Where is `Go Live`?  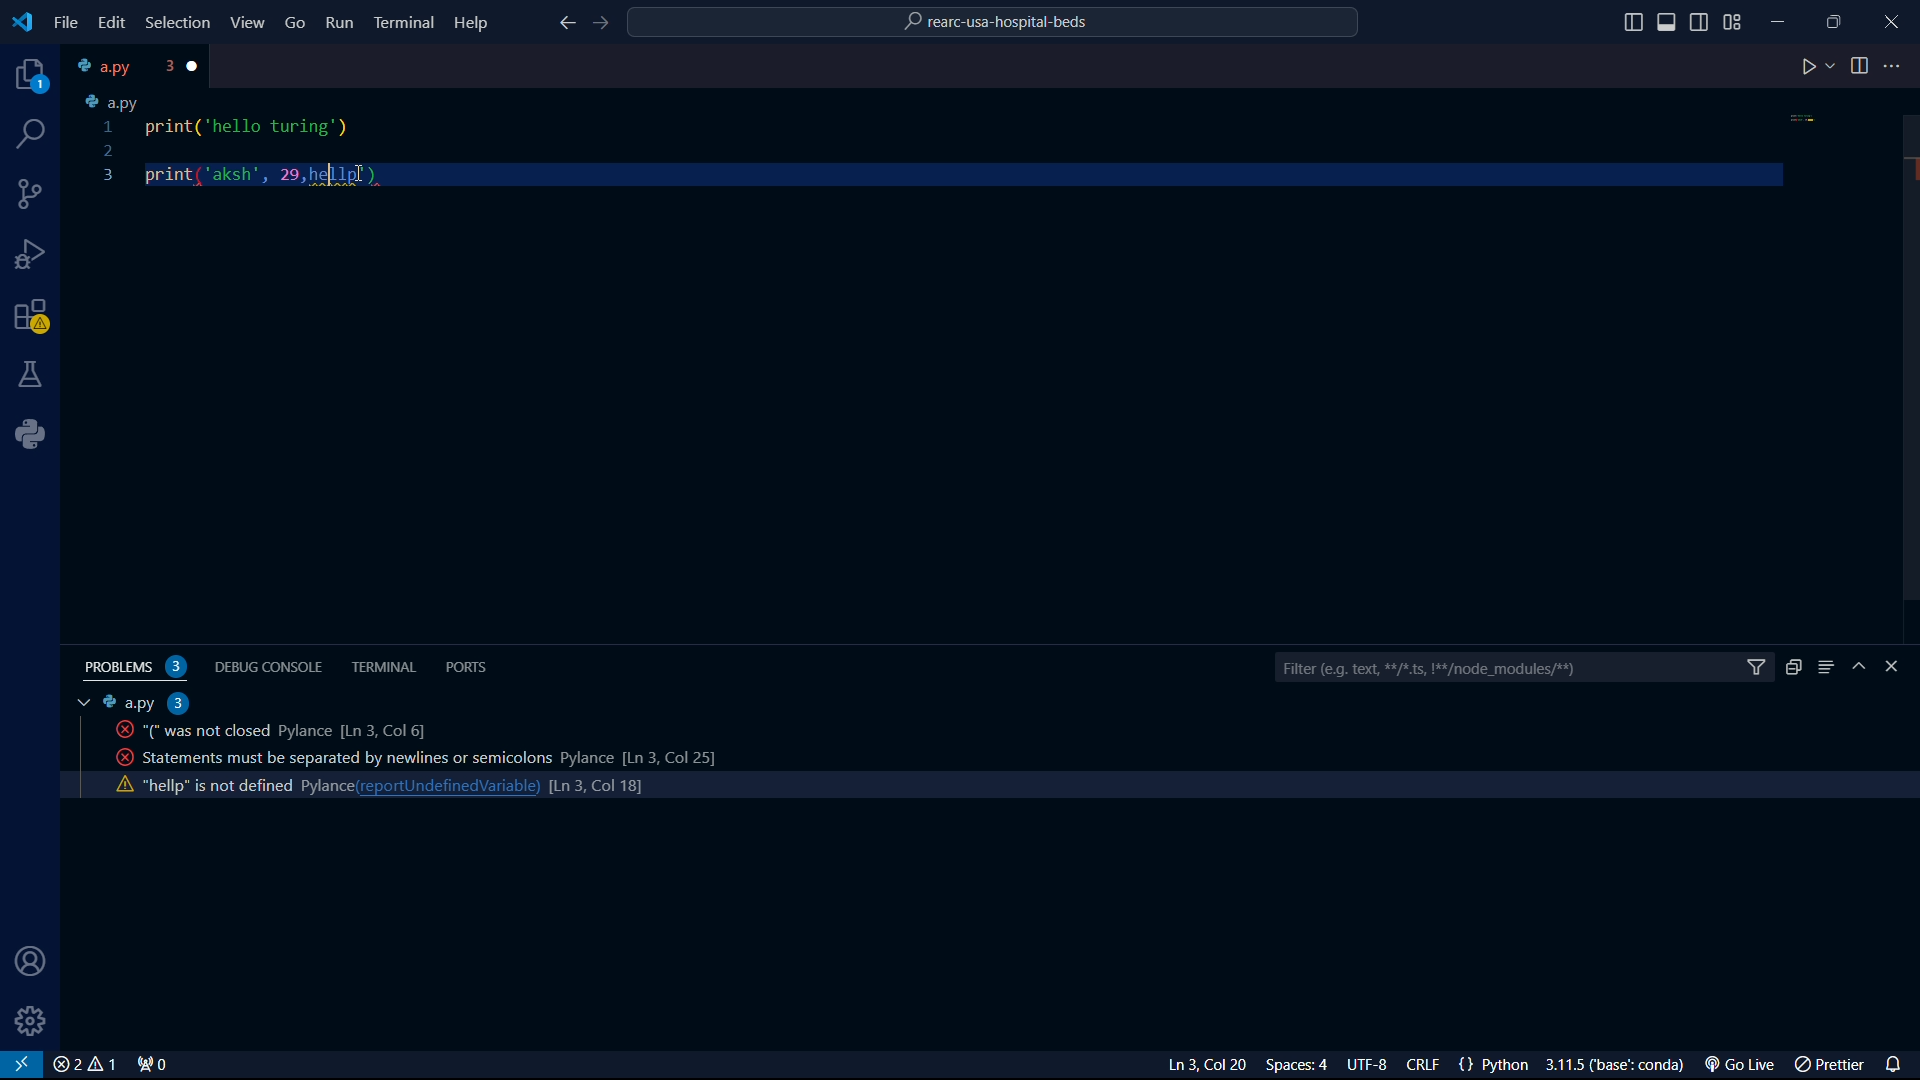 Go Live is located at coordinates (1745, 1065).